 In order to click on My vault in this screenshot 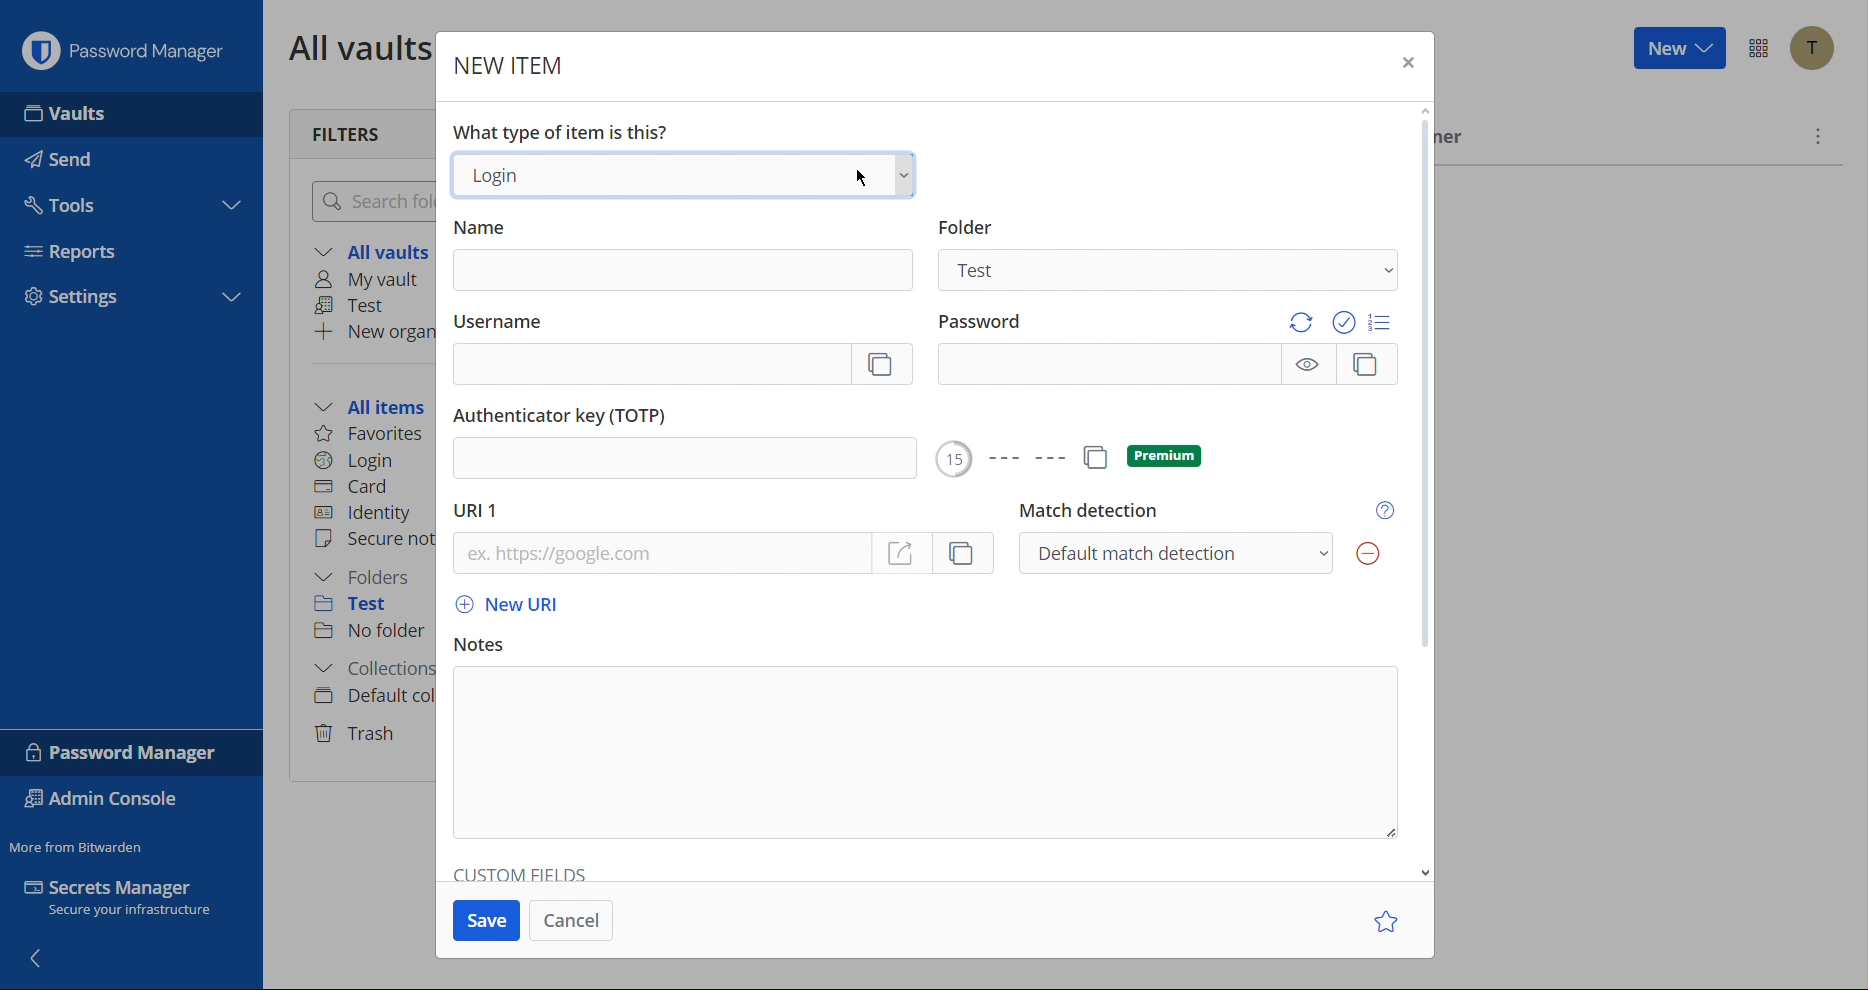, I will do `click(364, 279)`.